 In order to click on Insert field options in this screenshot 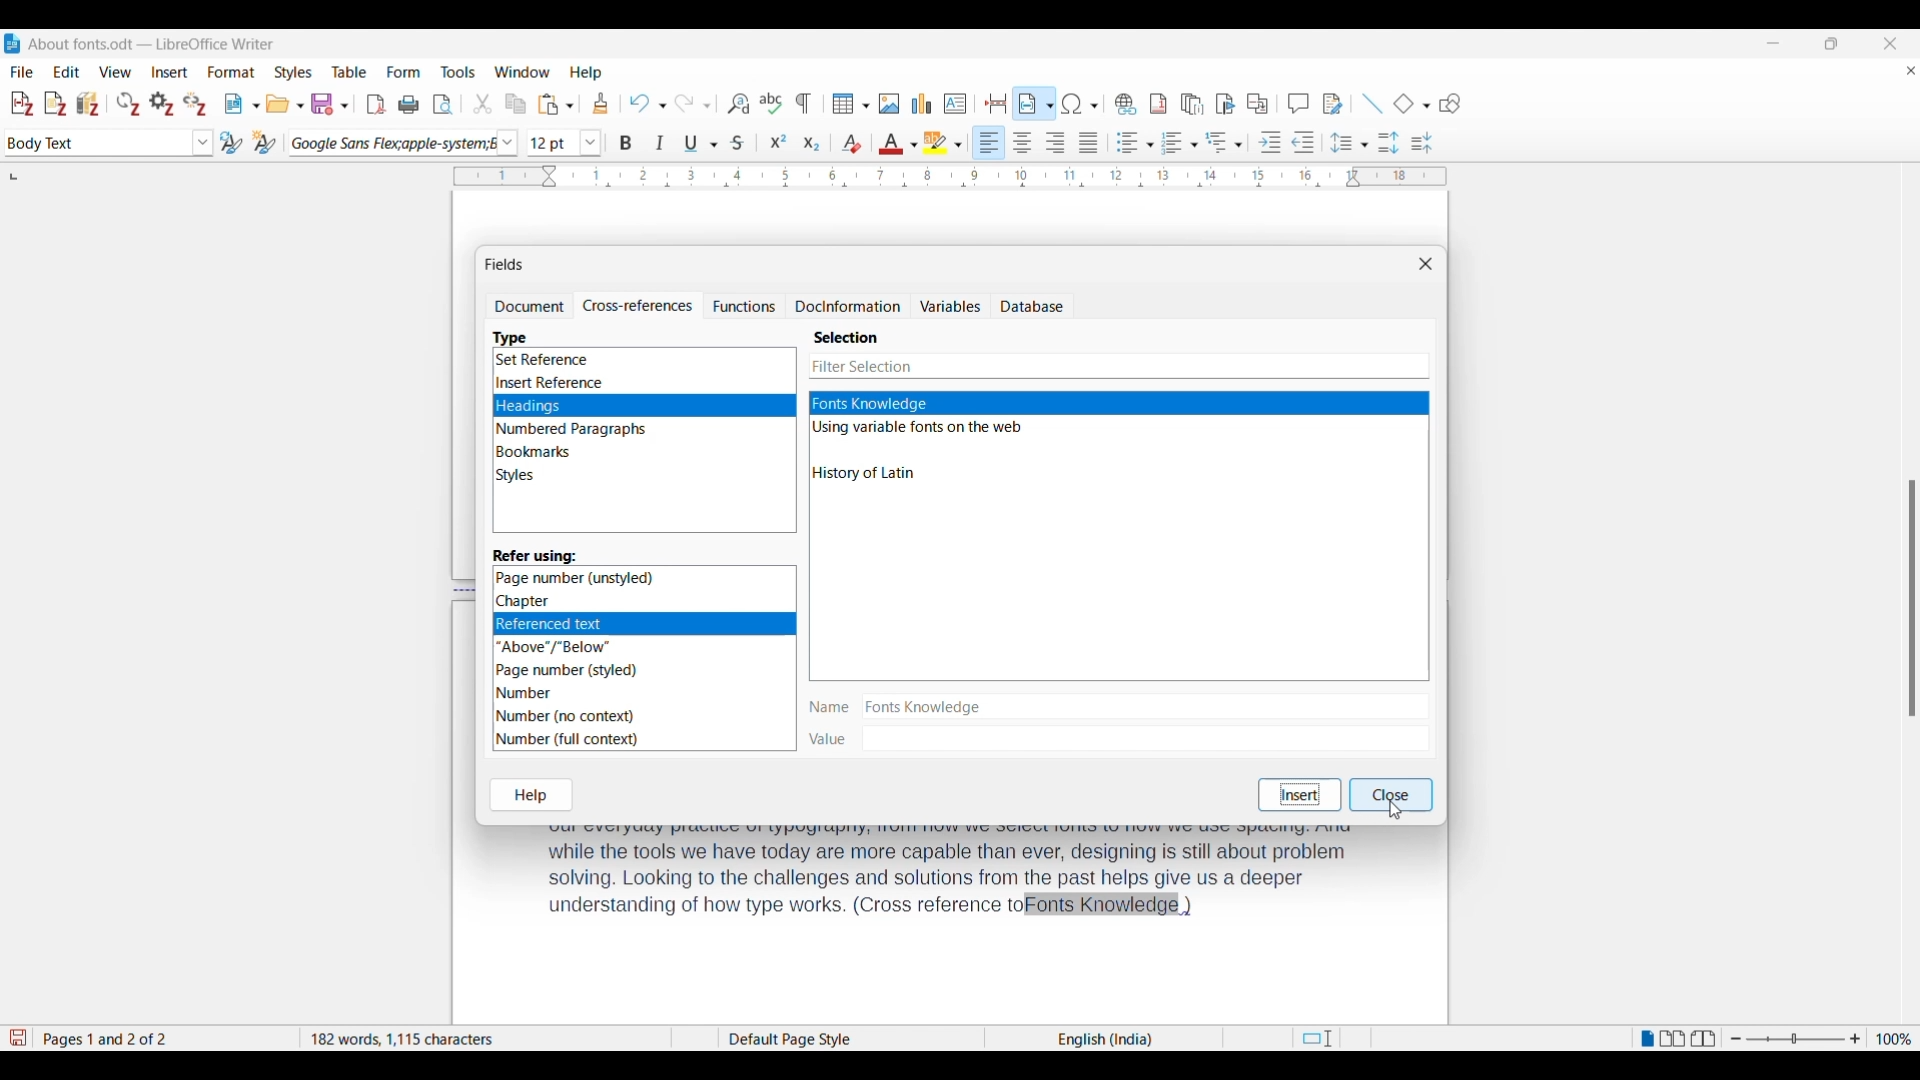, I will do `click(1036, 103)`.